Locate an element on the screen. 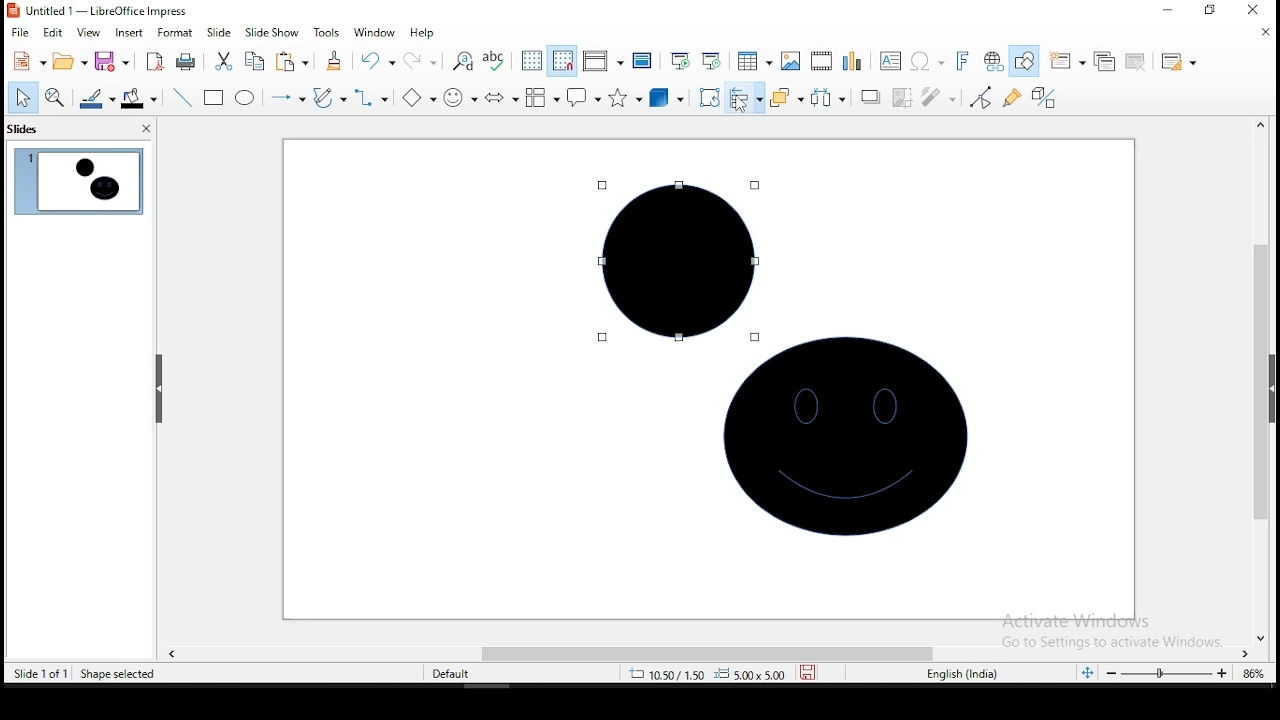 The height and width of the screenshot is (720, 1280). insert special characters is located at coordinates (928, 61).